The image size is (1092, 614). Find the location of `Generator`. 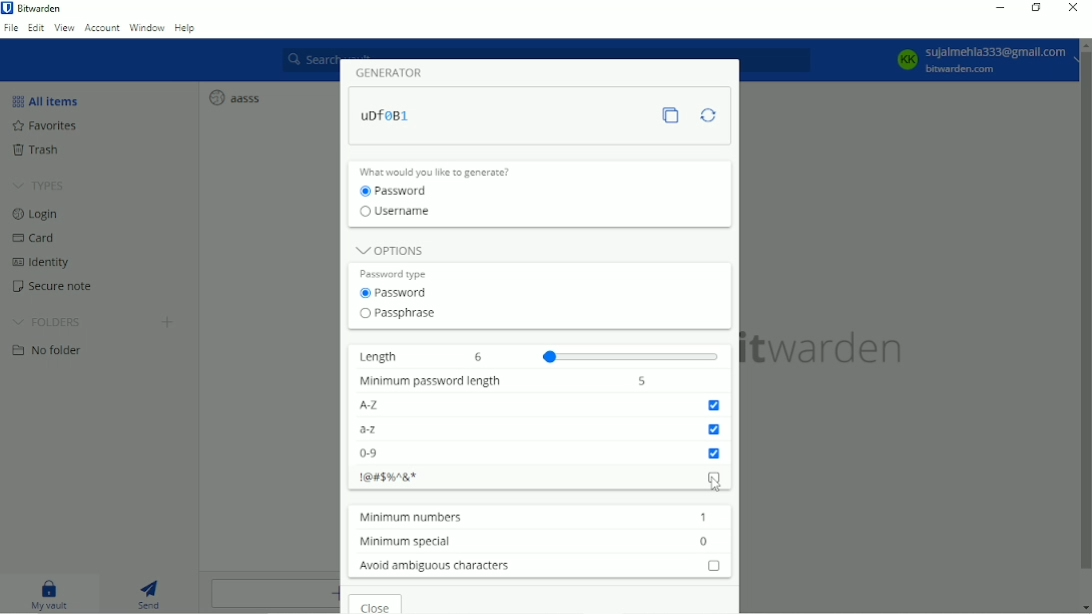

Generator is located at coordinates (398, 72).